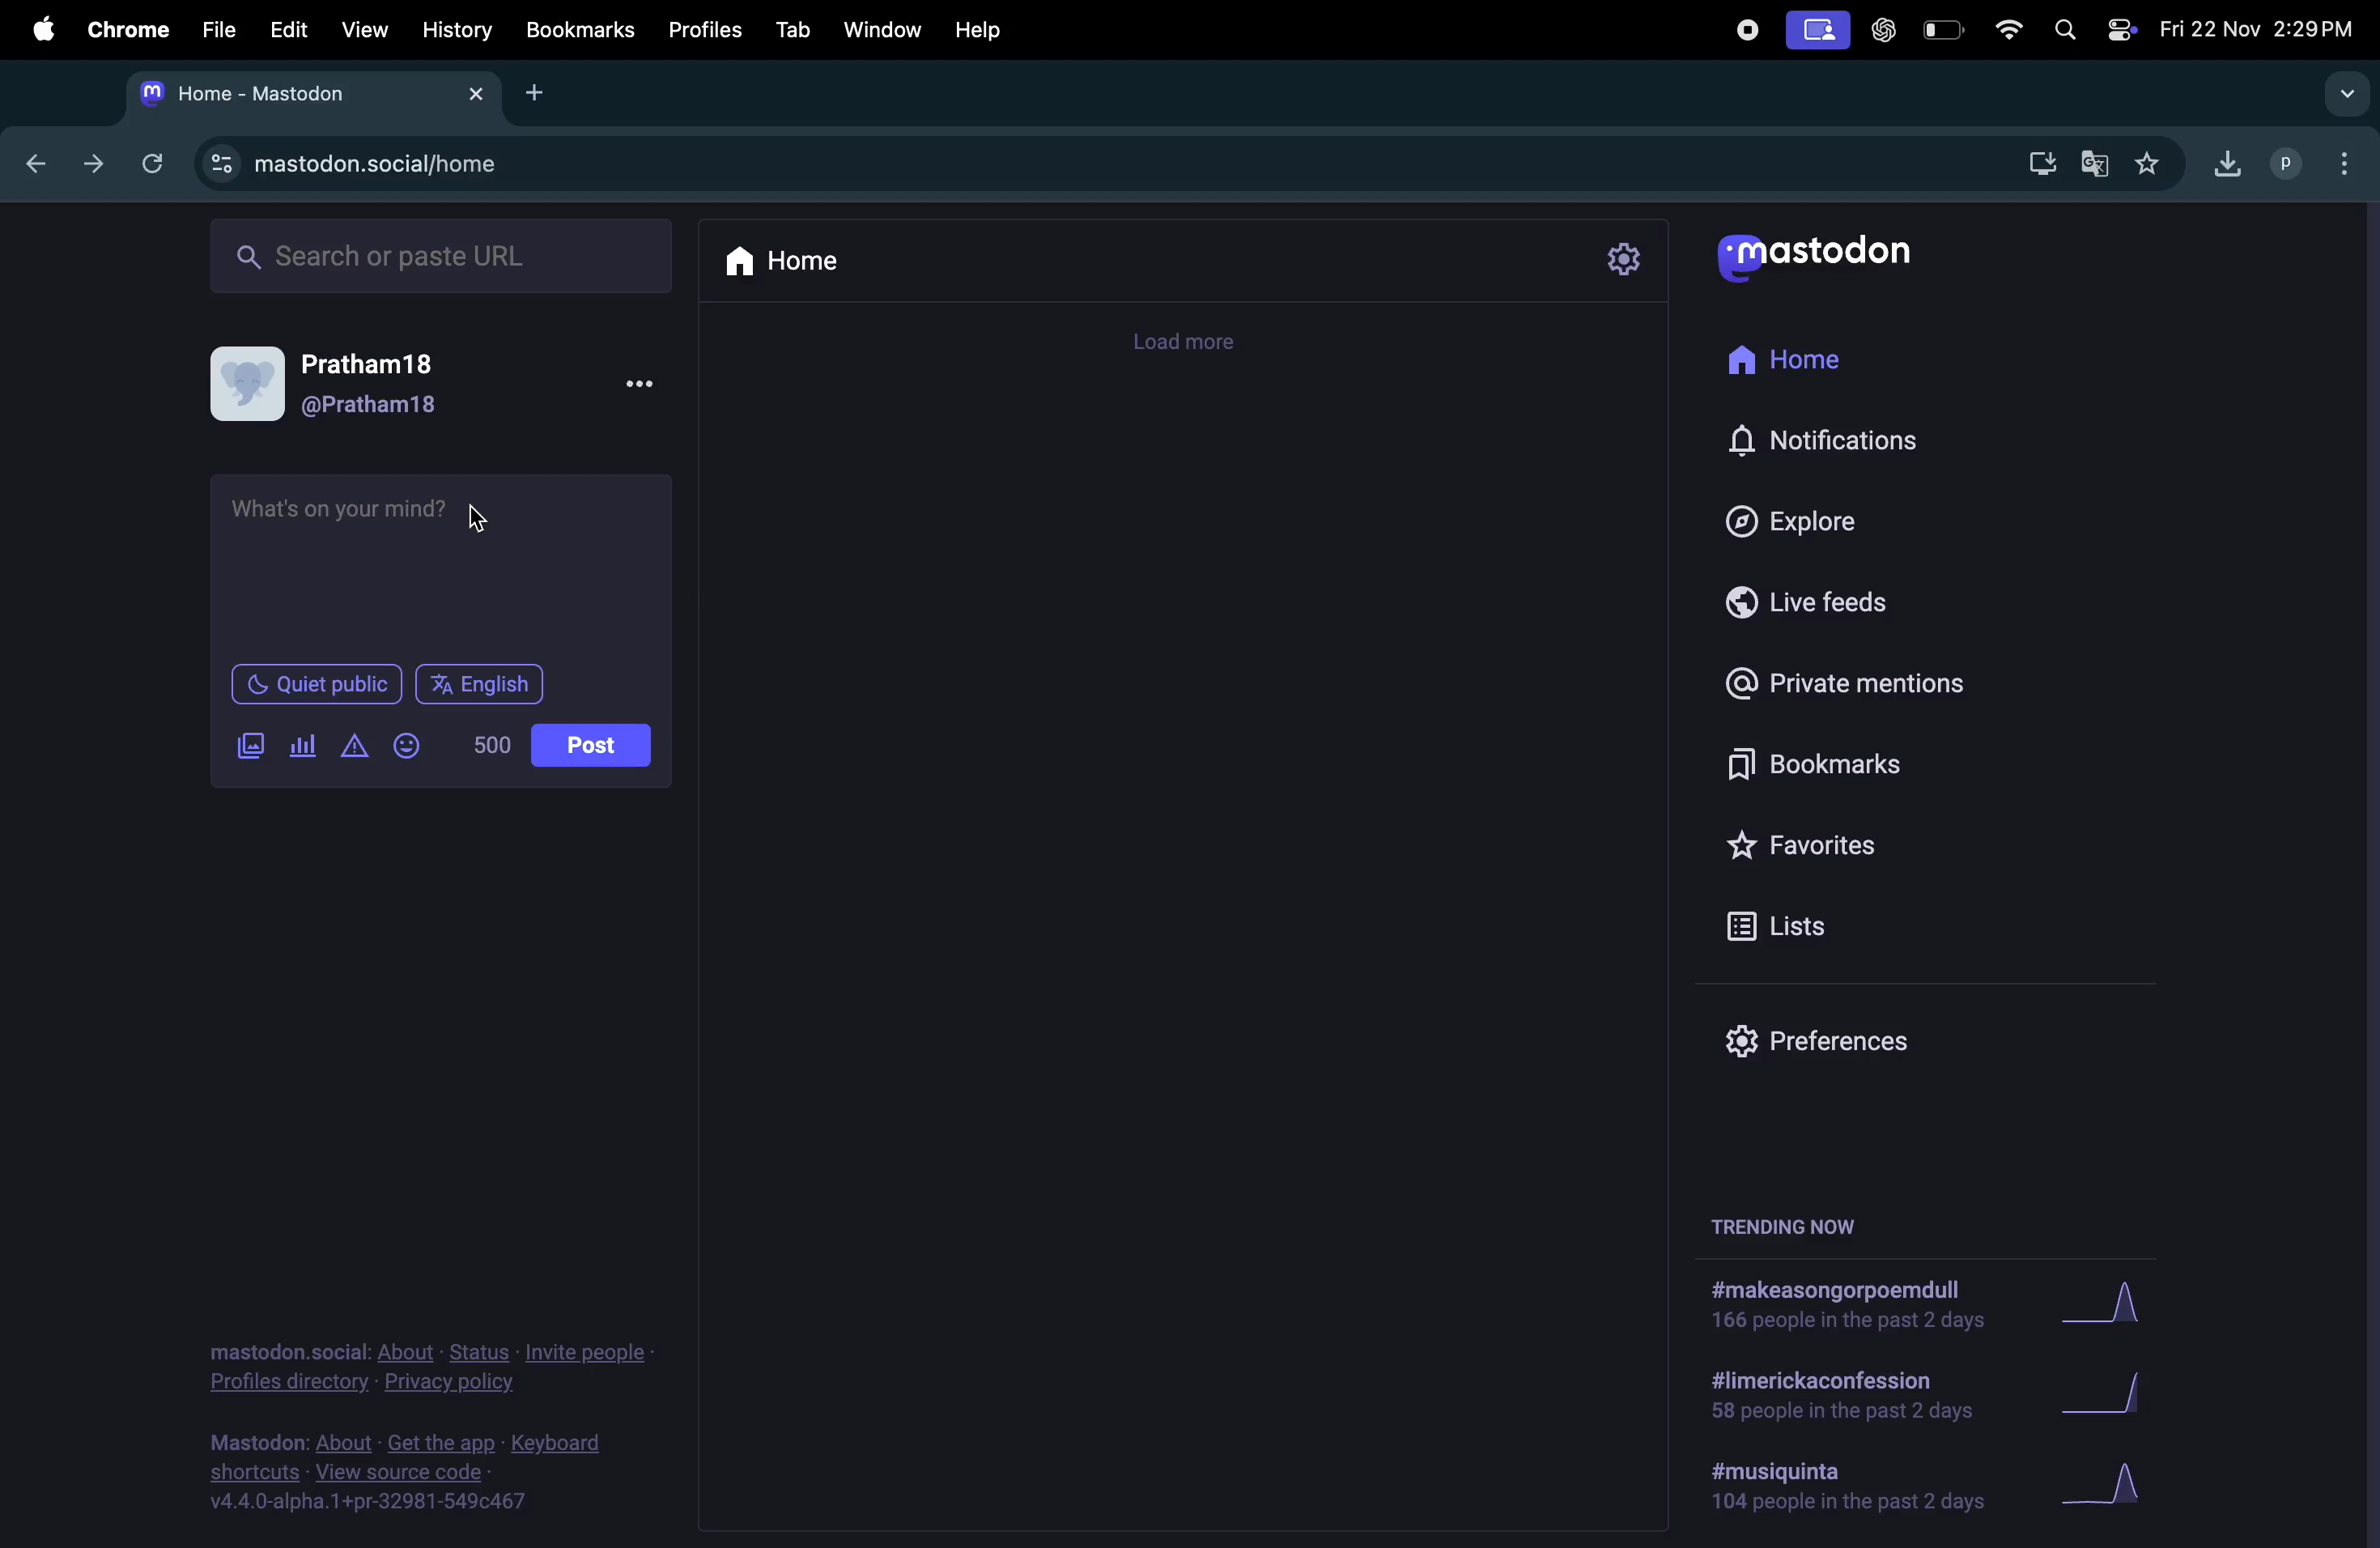 The width and height of the screenshot is (2380, 1548). Describe the element at coordinates (444, 565) in the screenshot. I see `text box` at that location.